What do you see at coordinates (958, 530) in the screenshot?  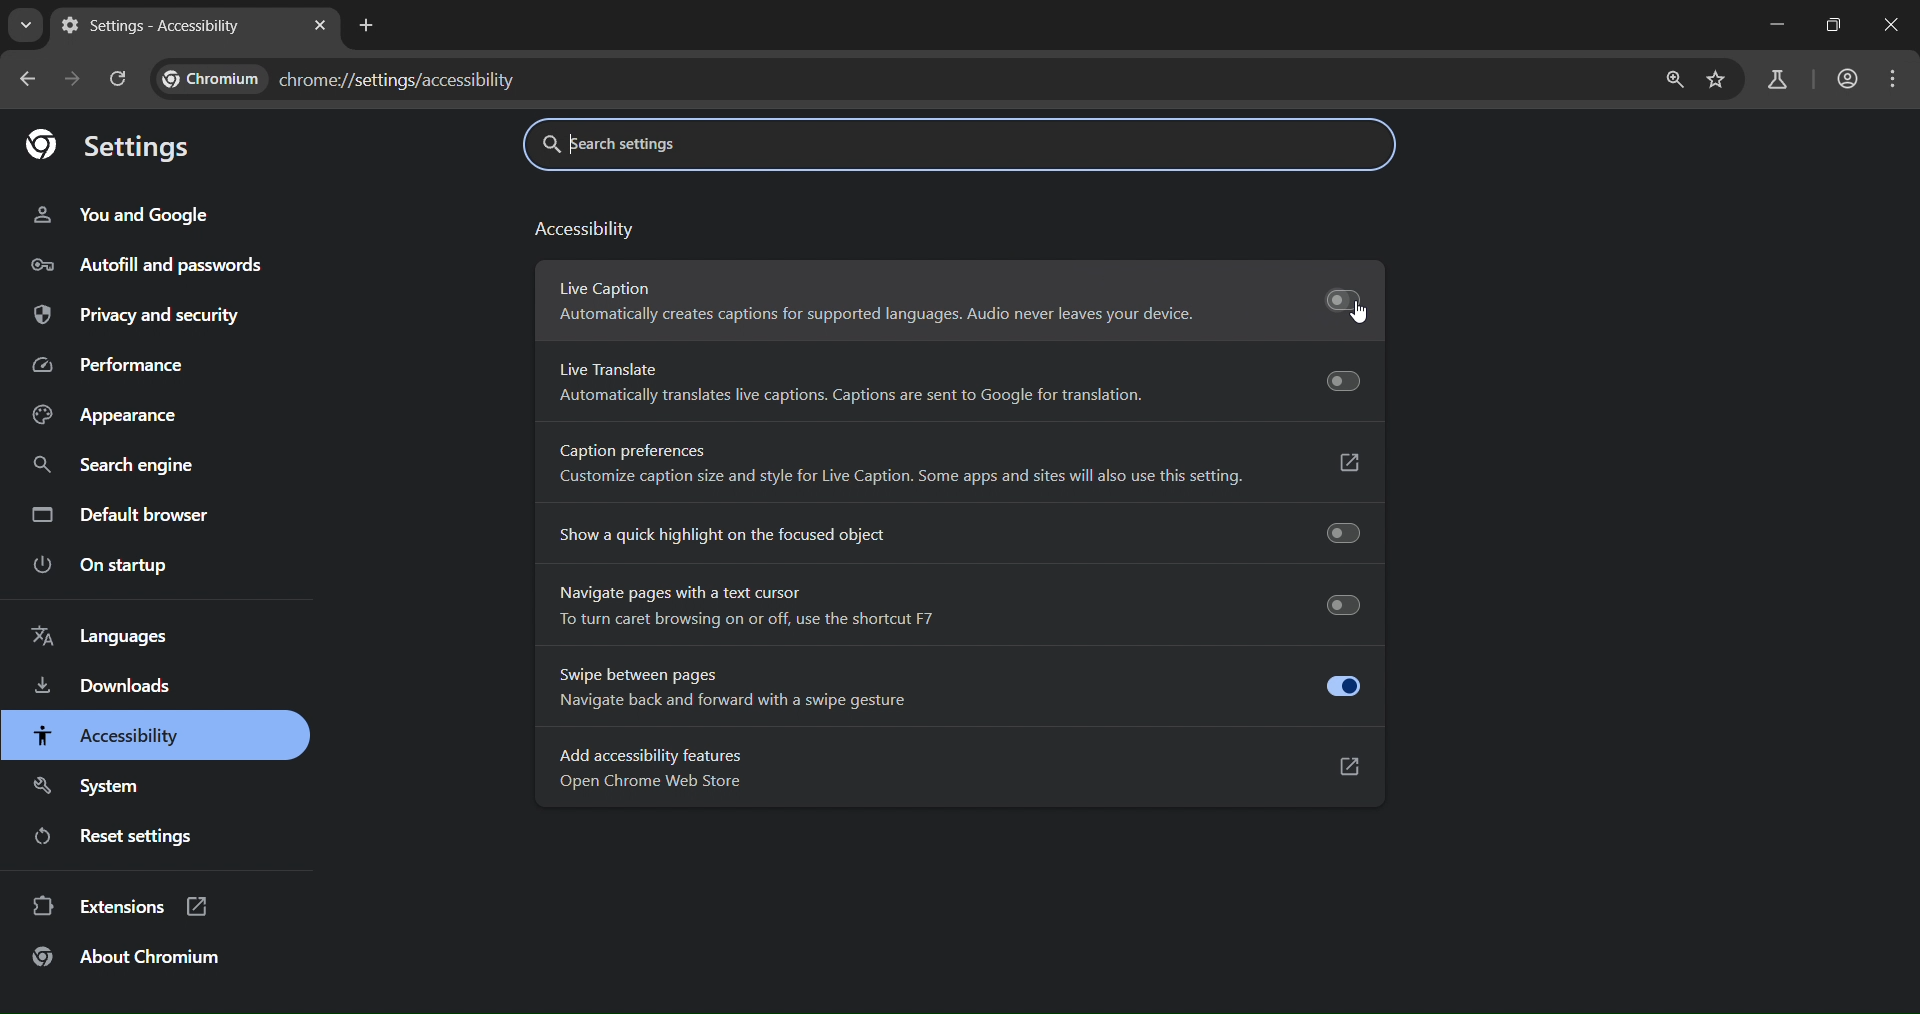 I see `show a quick highlight on the focused object` at bounding box center [958, 530].